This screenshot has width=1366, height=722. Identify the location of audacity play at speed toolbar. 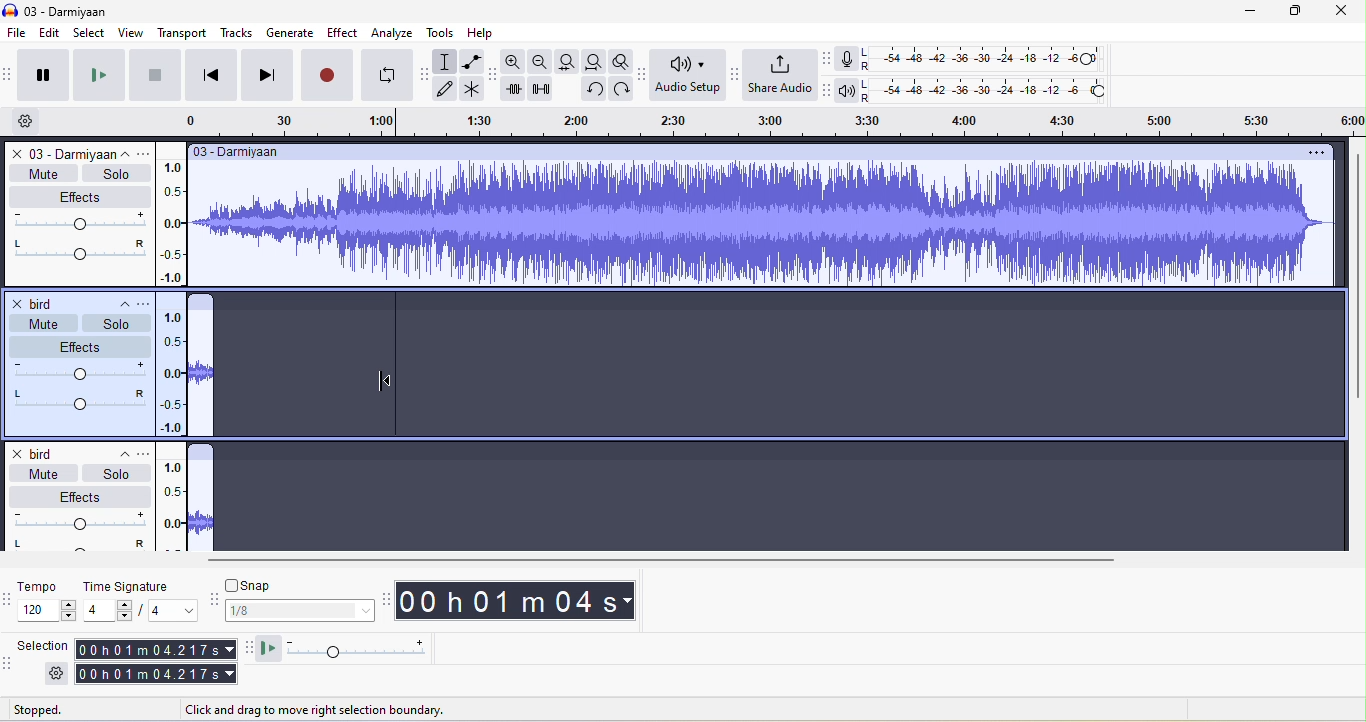
(248, 649).